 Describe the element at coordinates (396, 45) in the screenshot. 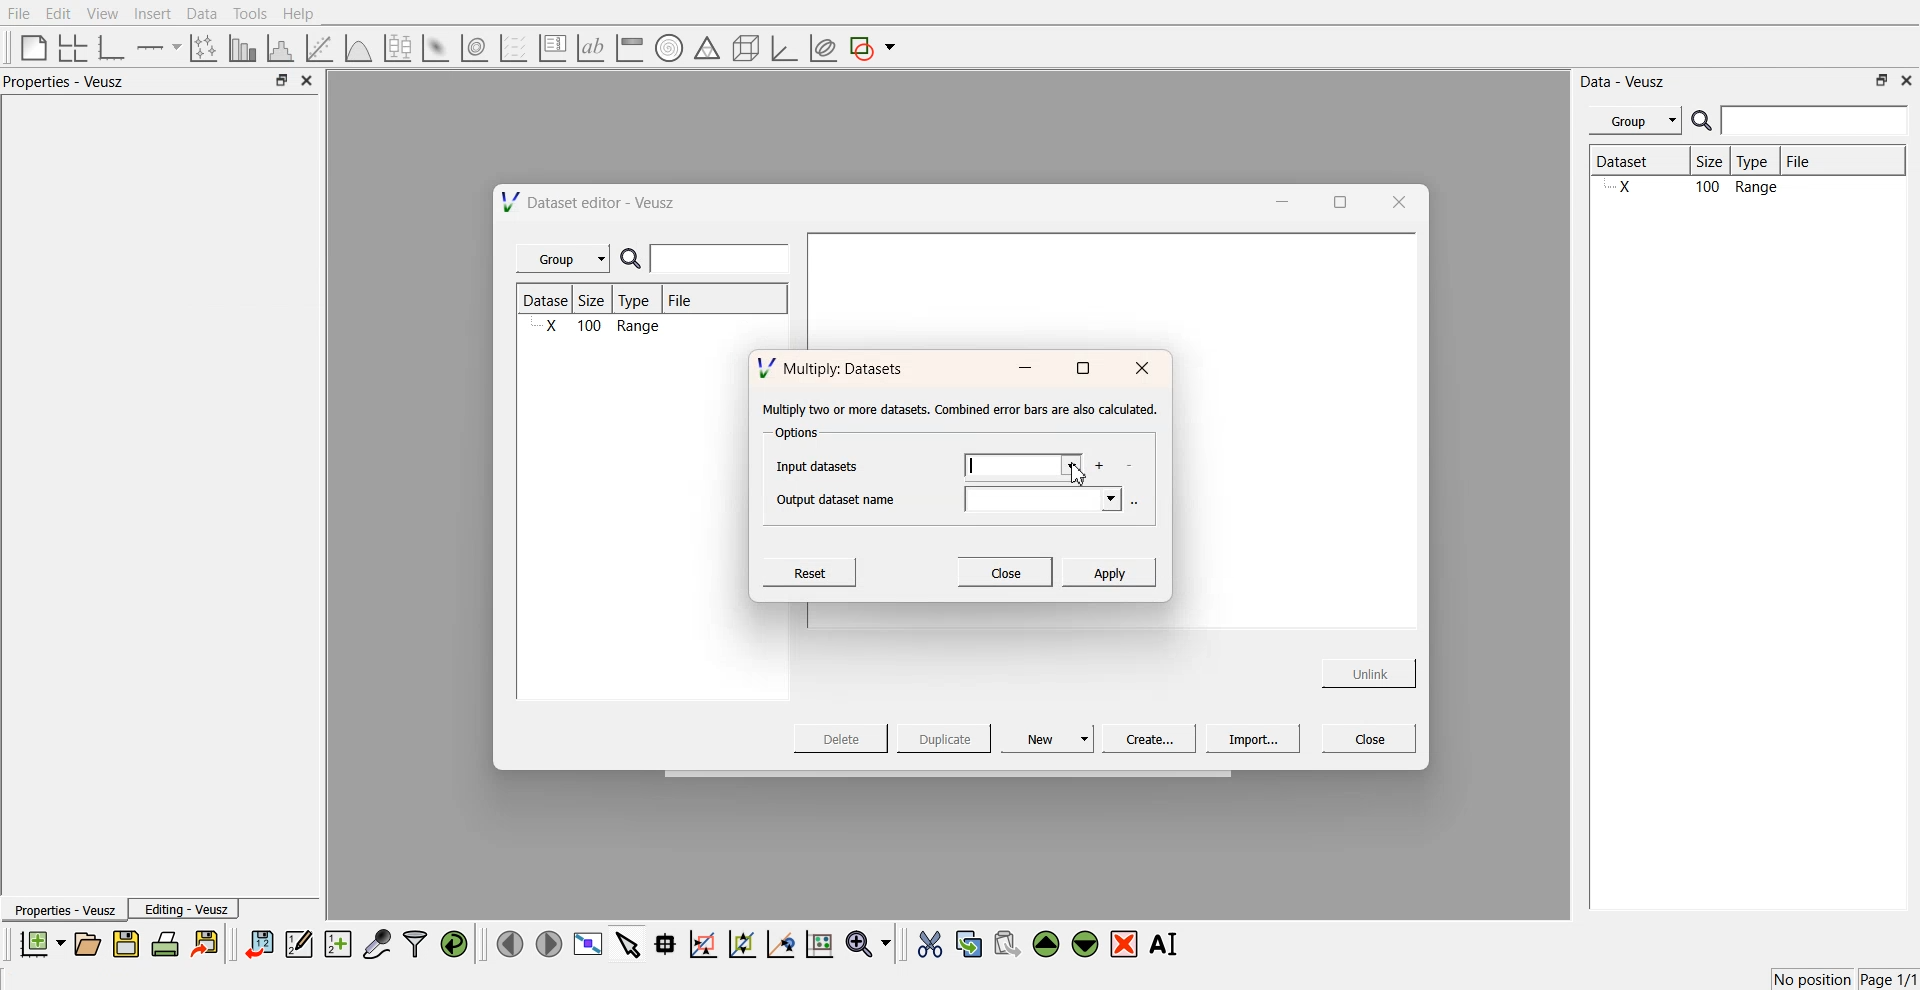

I see `plot a boxplot` at that location.